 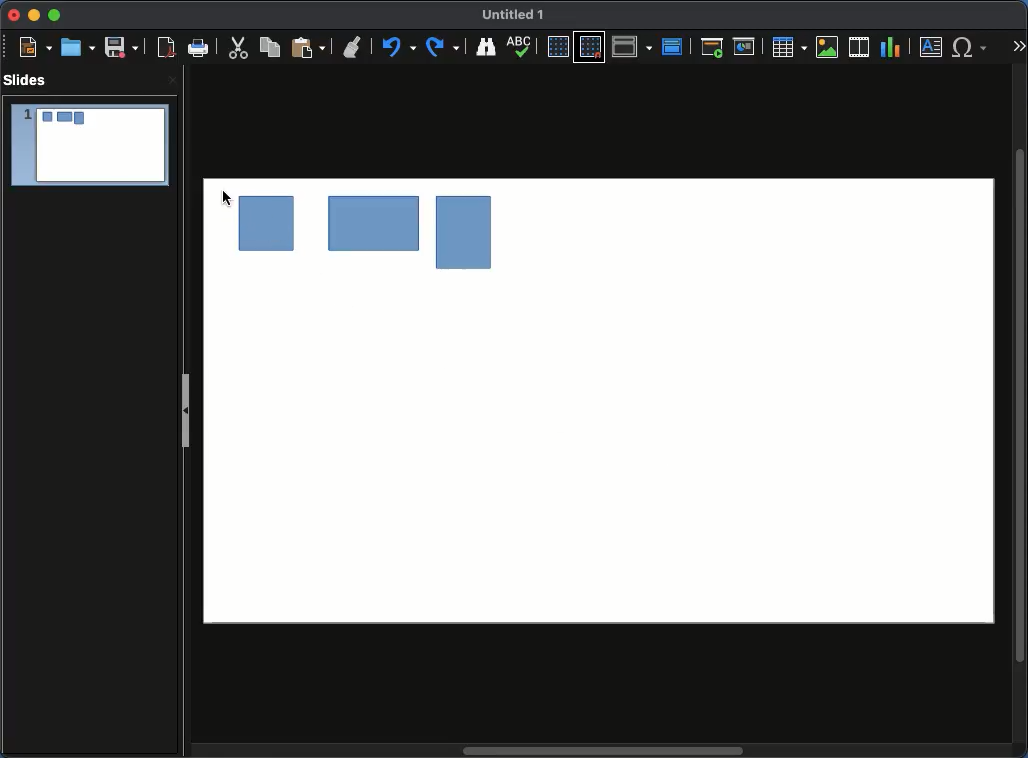 I want to click on Scroll bar, so click(x=605, y=752).